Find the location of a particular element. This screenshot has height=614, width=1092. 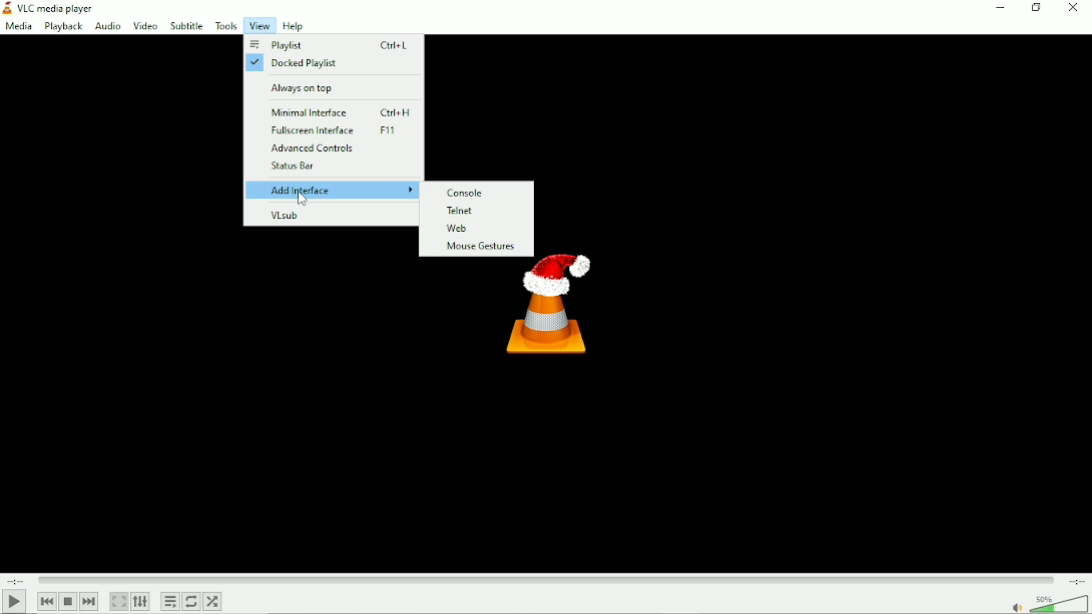

Random is located at coordinates (213, 601).